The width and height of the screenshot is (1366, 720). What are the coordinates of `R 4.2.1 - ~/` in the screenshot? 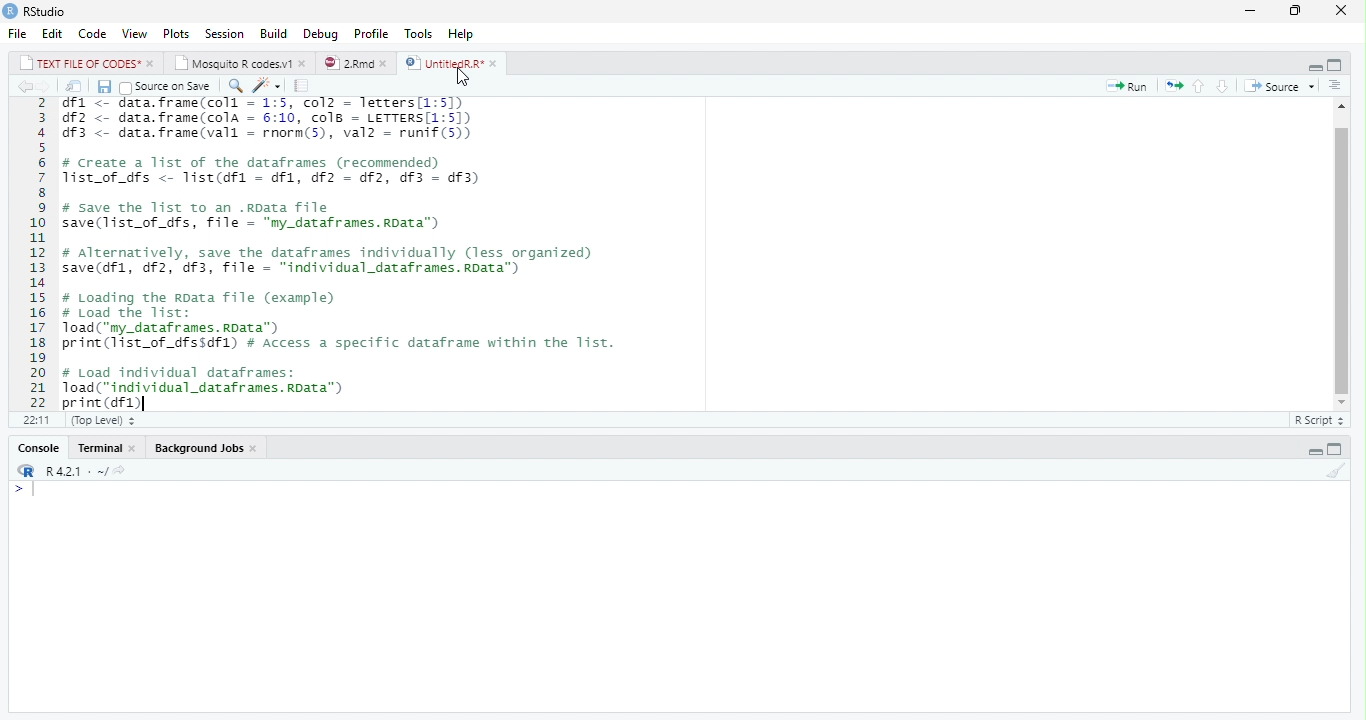 It's located at (67, 470).